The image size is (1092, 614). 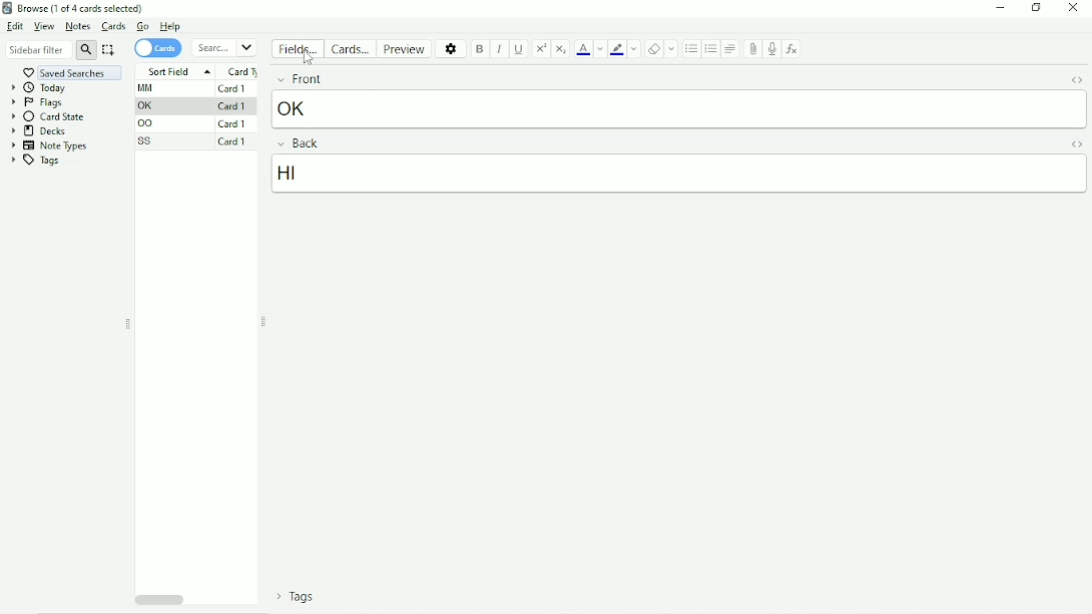 I want to click on Cards, so click(x=158, y=48).